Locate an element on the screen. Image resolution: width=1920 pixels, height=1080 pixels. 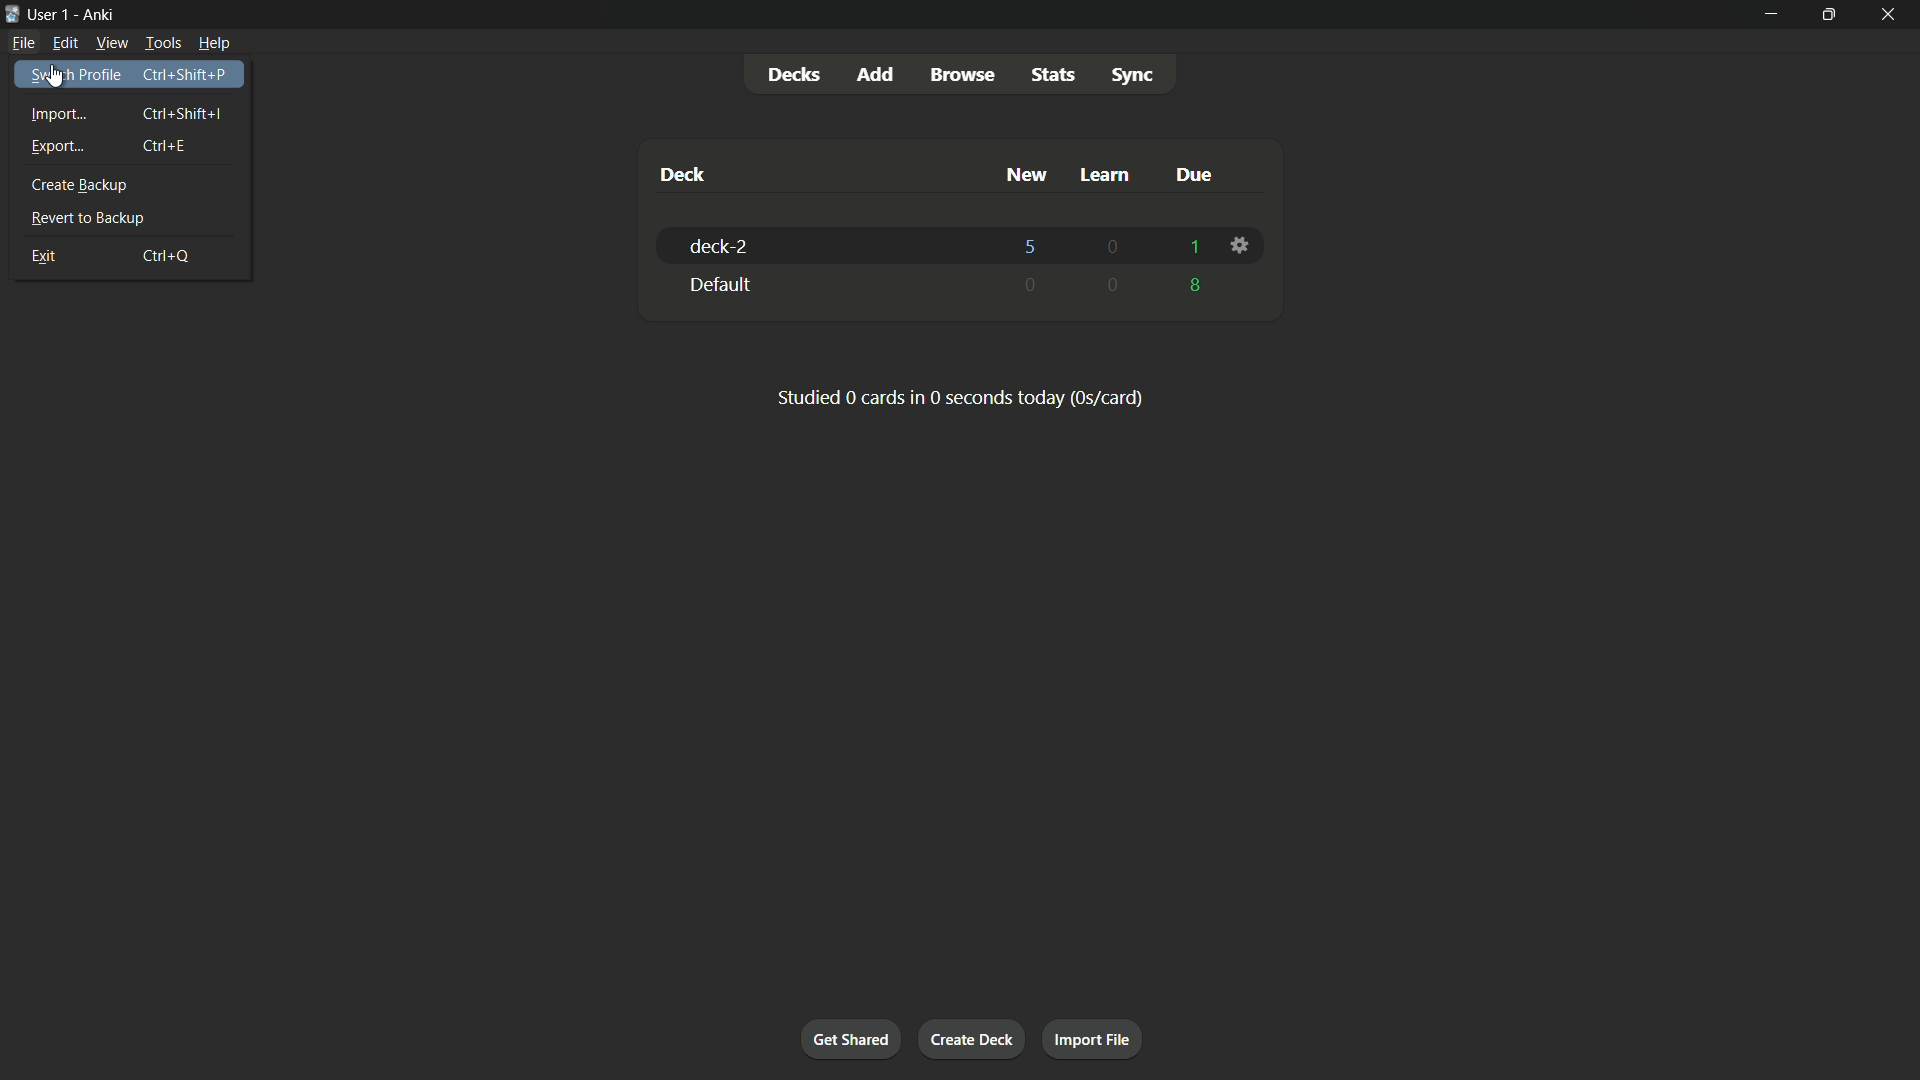
due is located at coordinates (1193, 174).